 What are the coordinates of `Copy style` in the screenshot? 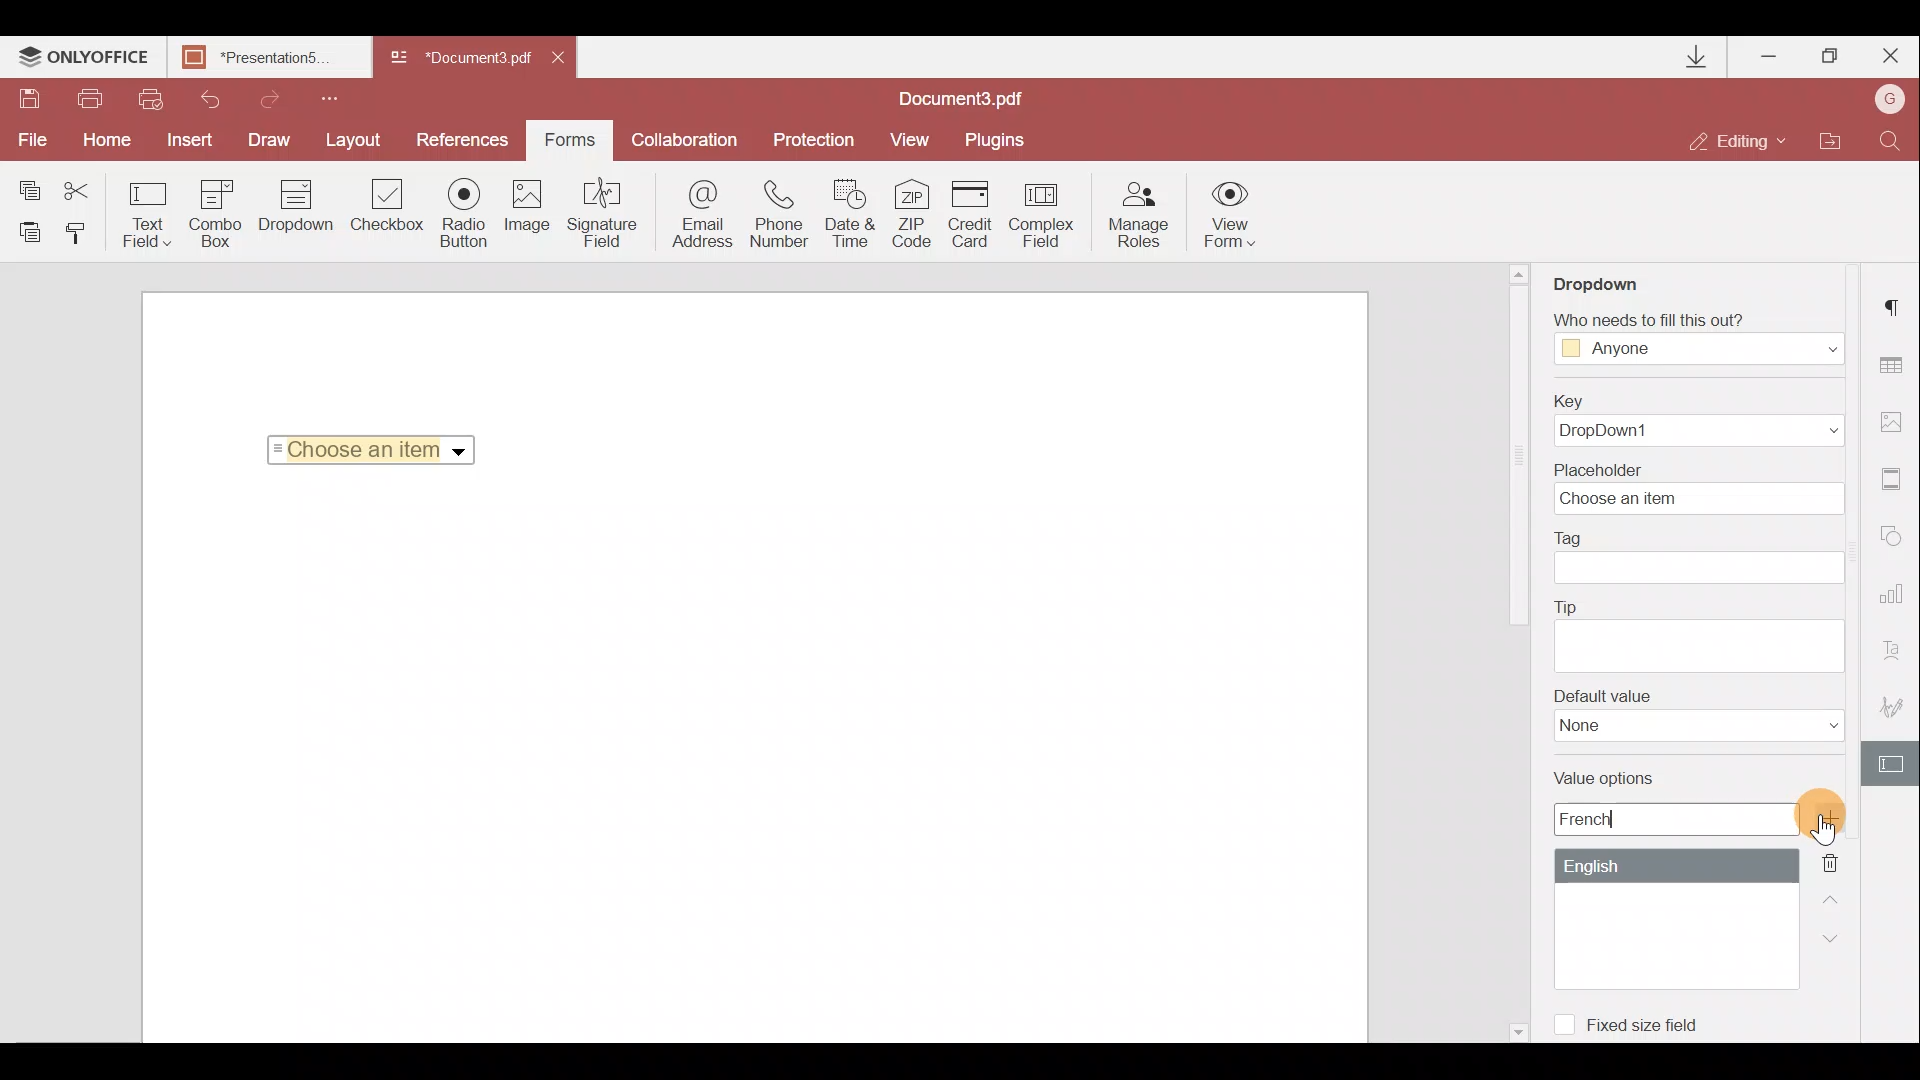 It's located at (82, 232).